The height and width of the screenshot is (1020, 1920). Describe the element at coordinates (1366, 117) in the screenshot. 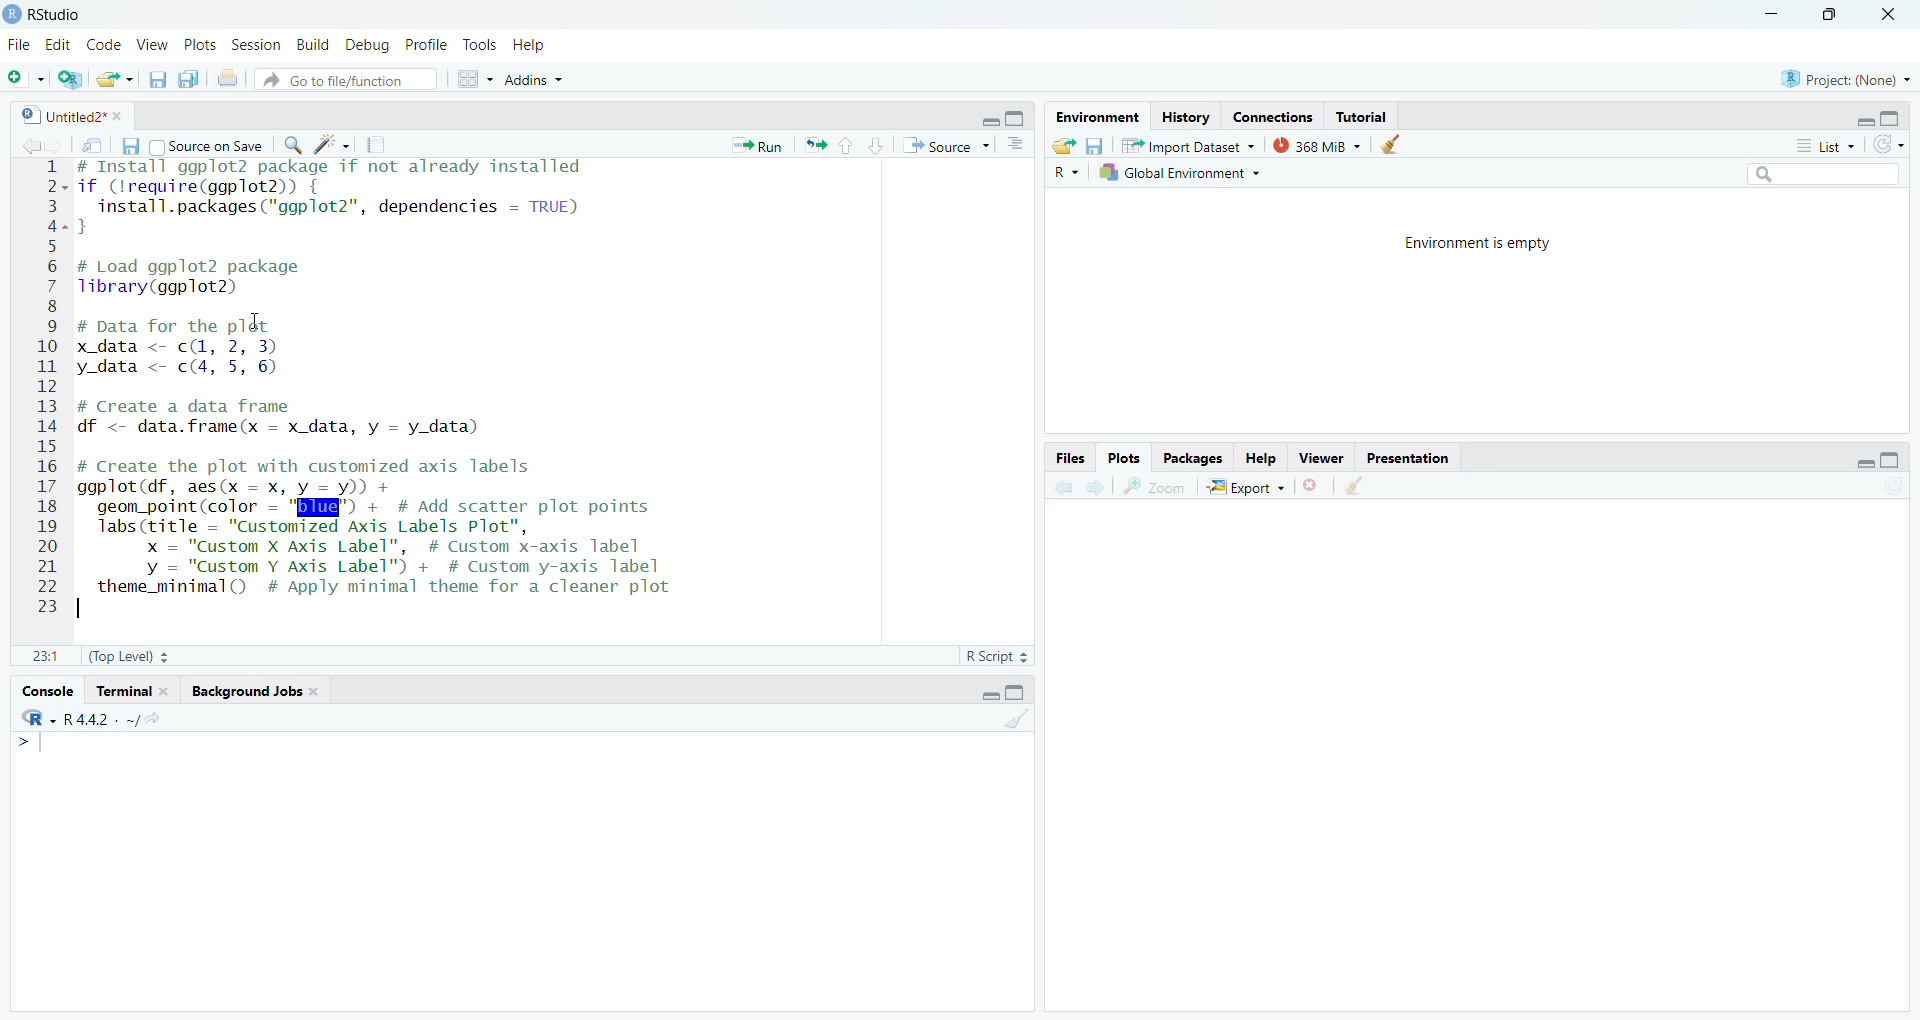

I see `Tutorial` at that location.